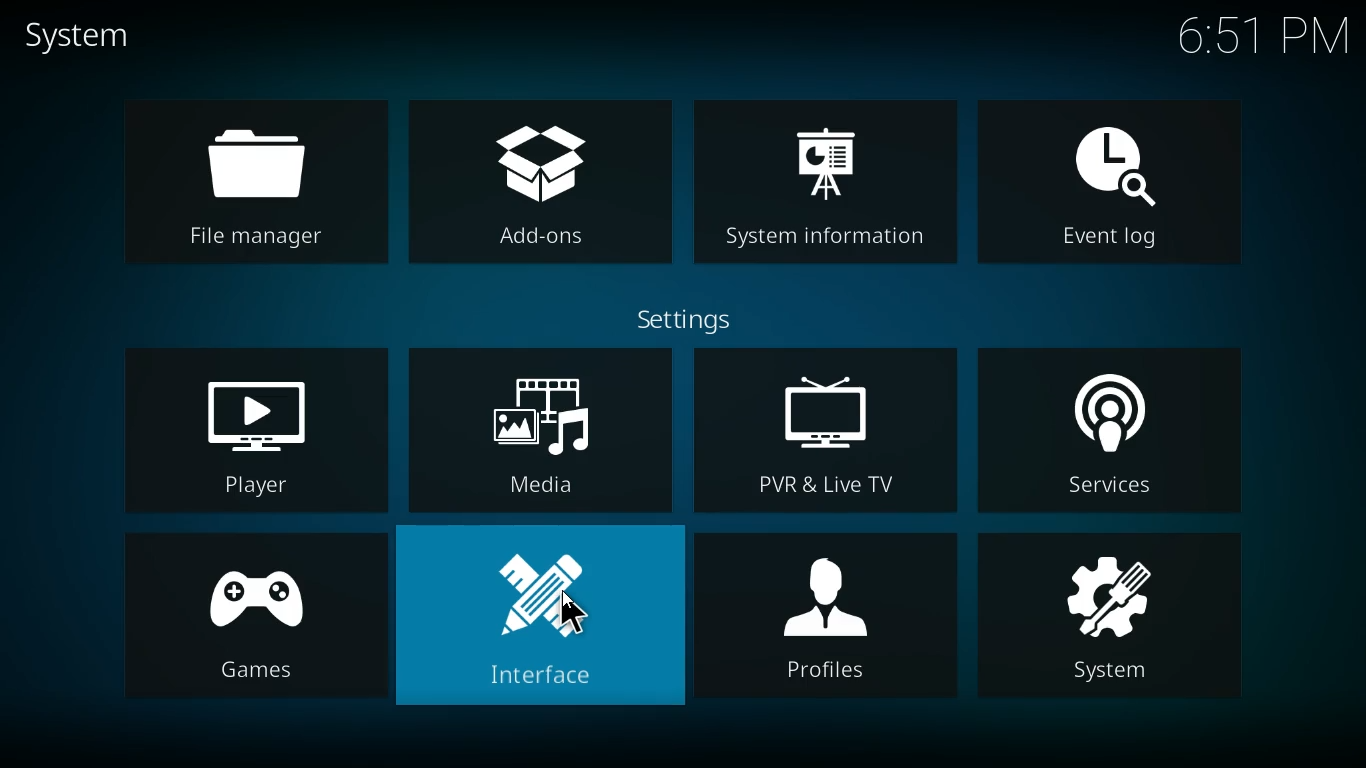  Describe the element at coordinates (540, 623) in the screenshot. I see `interface` at that location.